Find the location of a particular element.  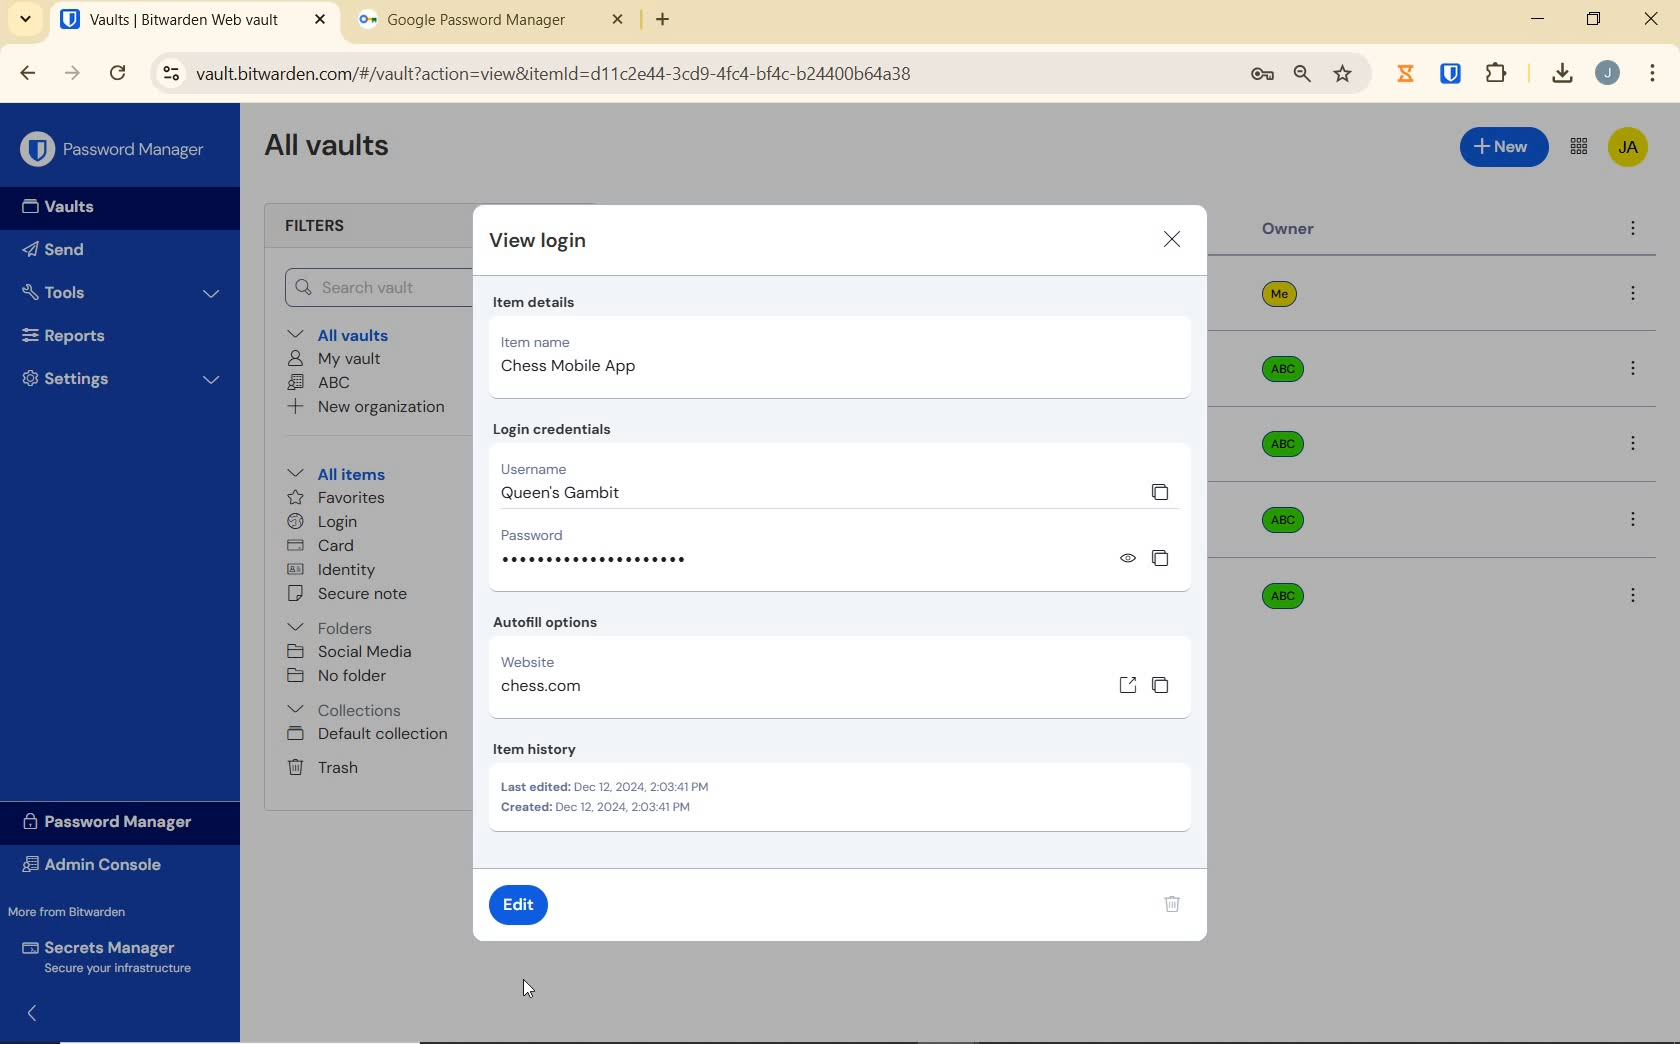

Social media is located at coordinates (348, 651).